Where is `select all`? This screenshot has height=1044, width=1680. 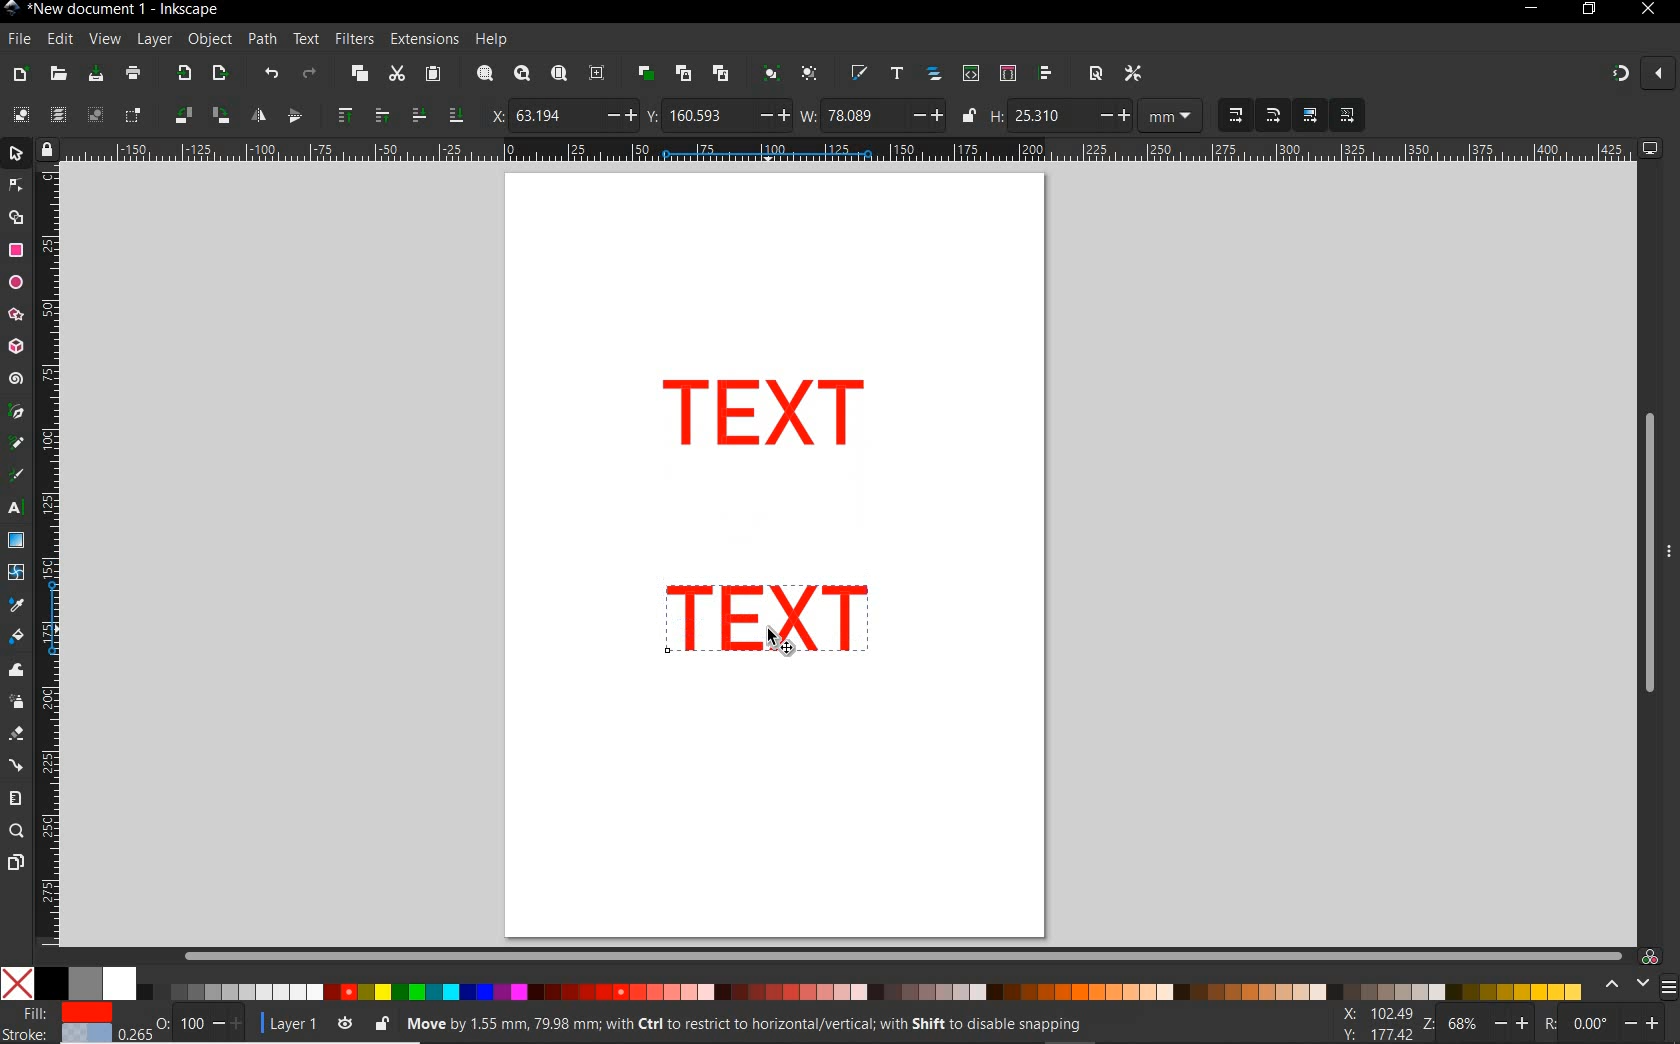
select all is located at coordinates (21, 115).